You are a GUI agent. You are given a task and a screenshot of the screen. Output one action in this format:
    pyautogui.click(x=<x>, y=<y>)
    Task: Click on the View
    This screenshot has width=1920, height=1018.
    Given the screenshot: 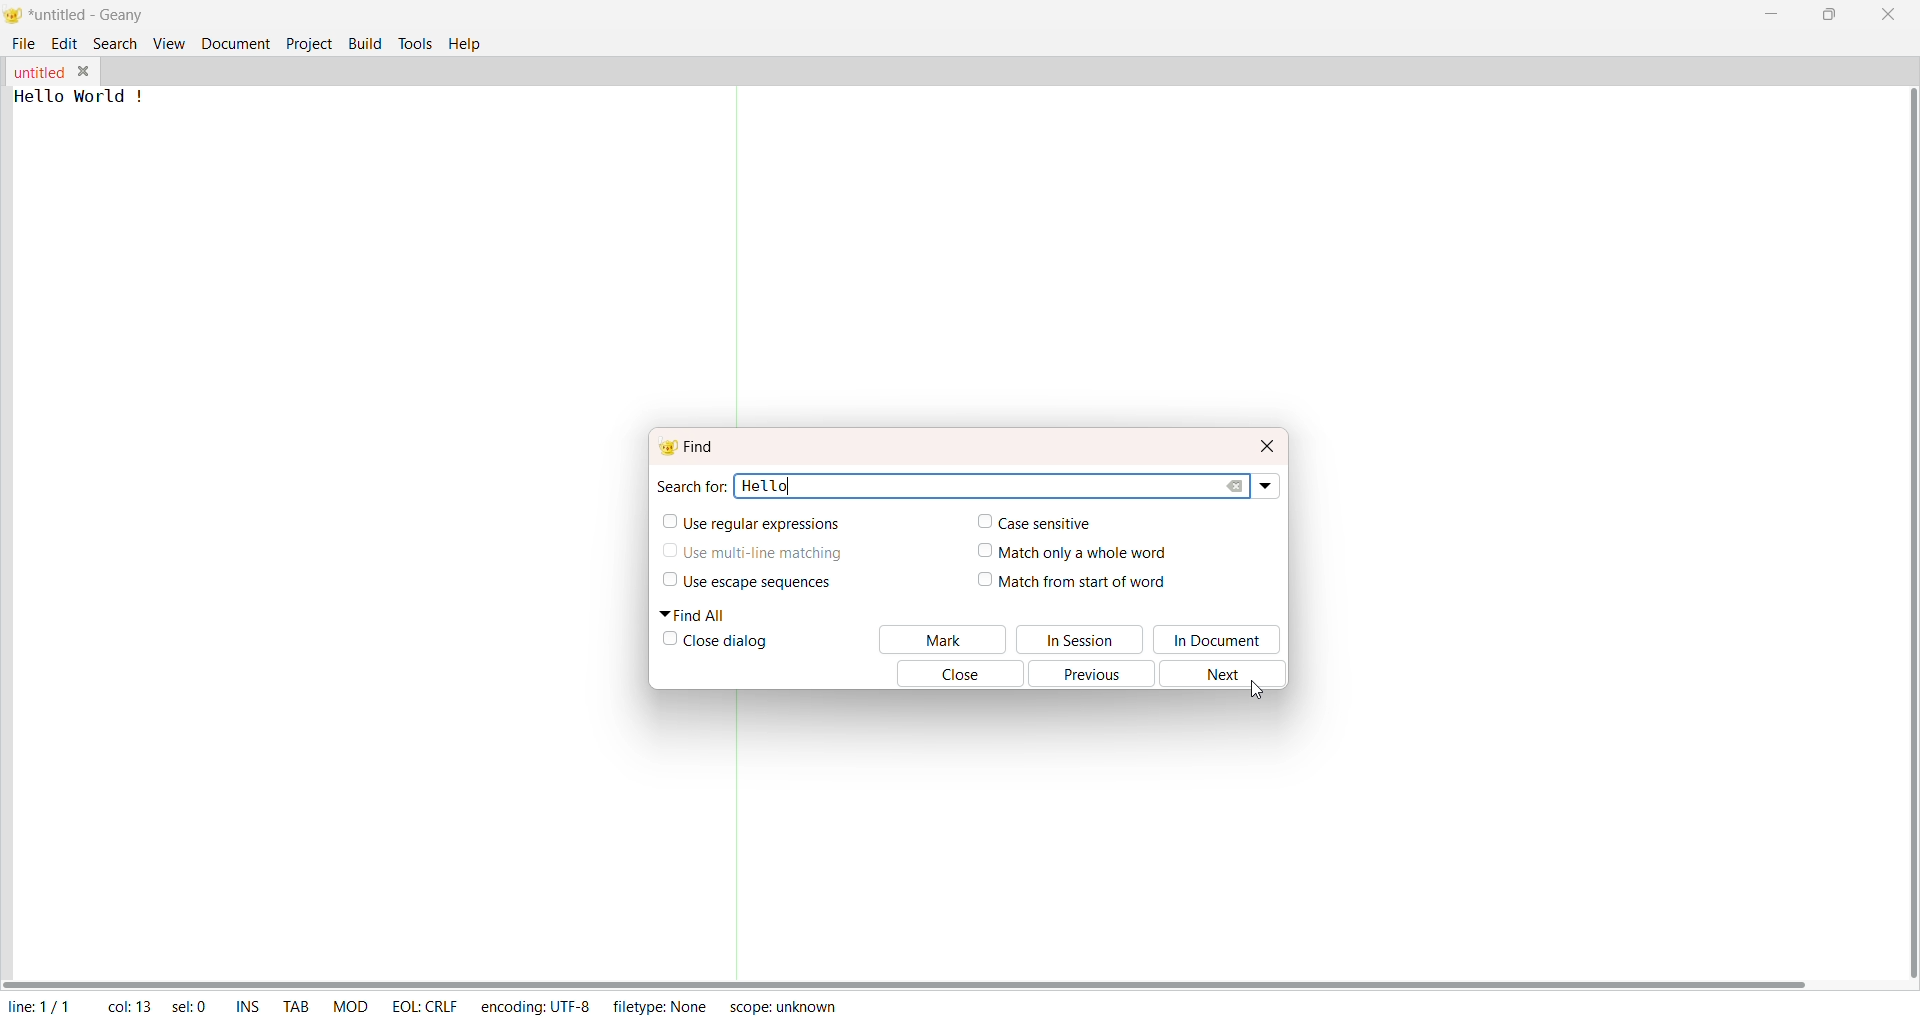 What is the action you would take?
    pyautogui.click(x=166, y=44)
    